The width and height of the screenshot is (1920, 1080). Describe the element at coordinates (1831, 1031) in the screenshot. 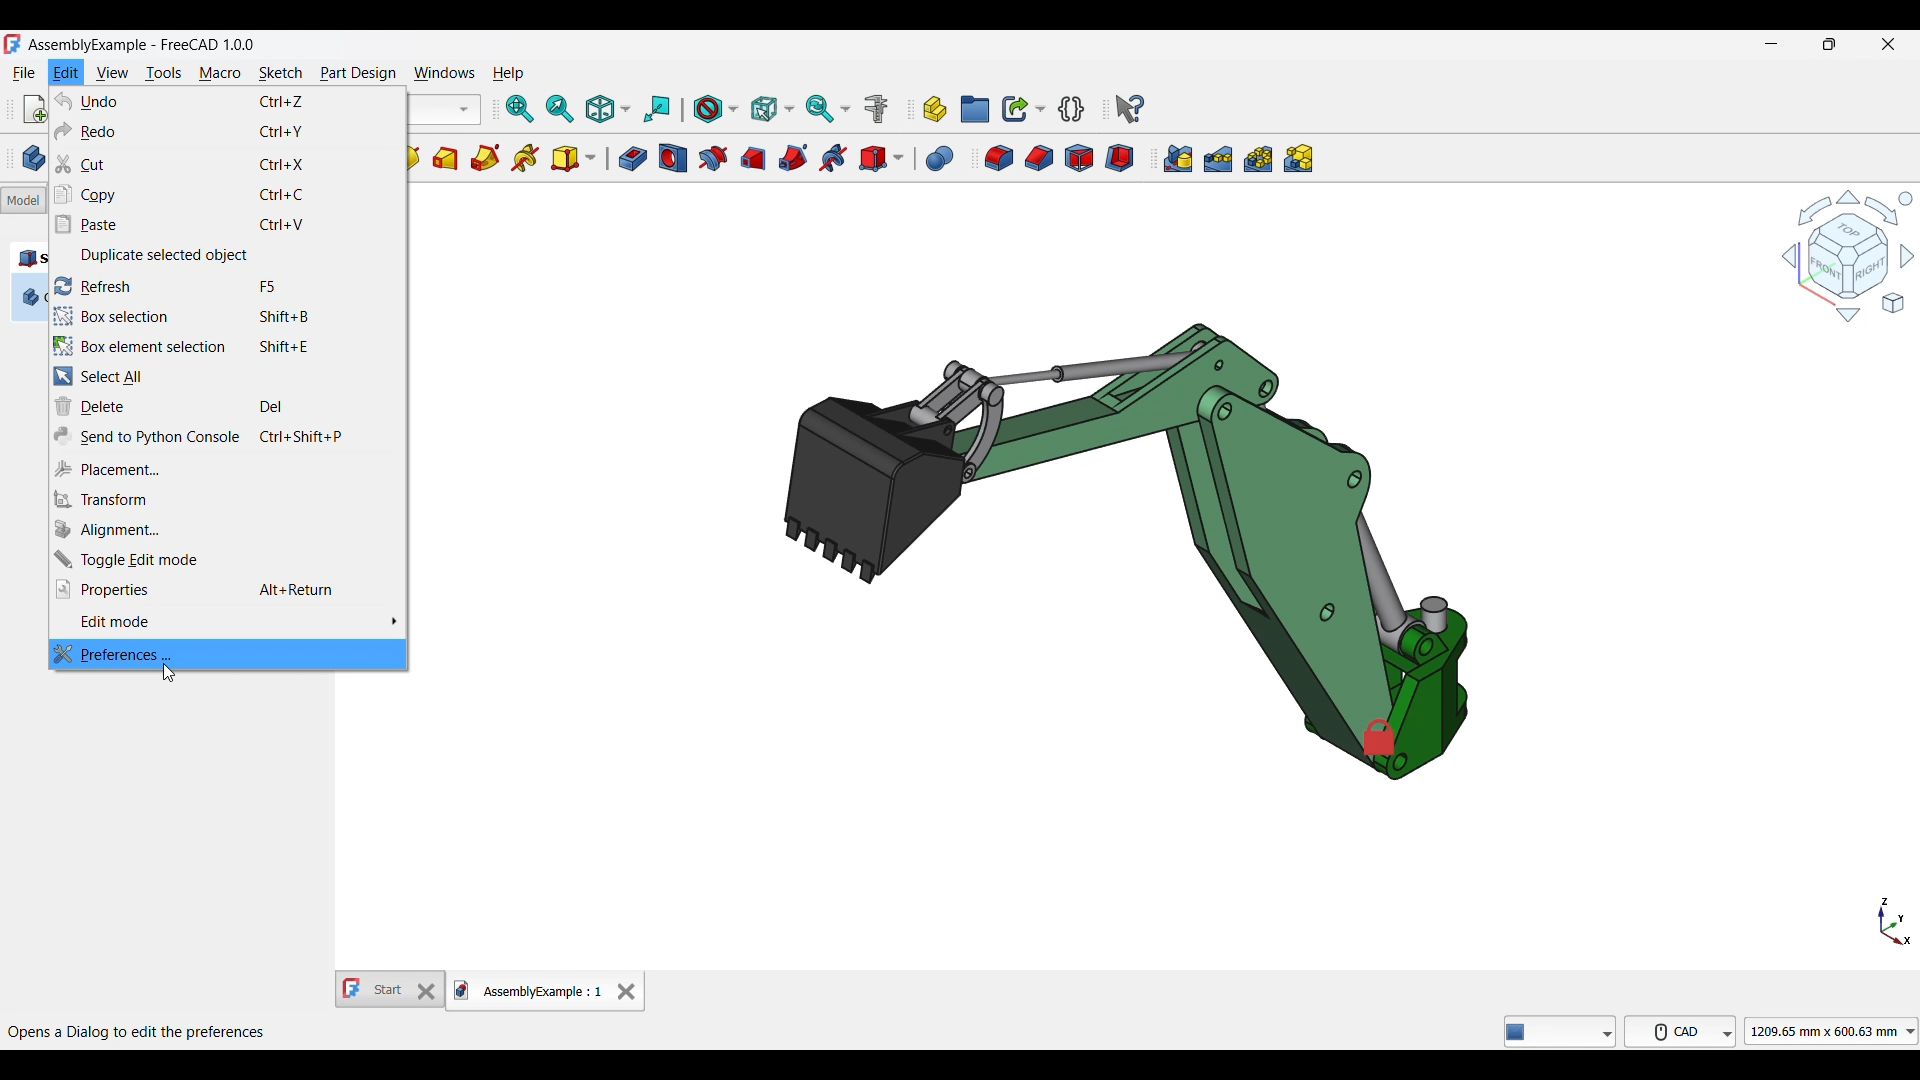

I see `1209.65 mm x 600.63 mm` at that location.